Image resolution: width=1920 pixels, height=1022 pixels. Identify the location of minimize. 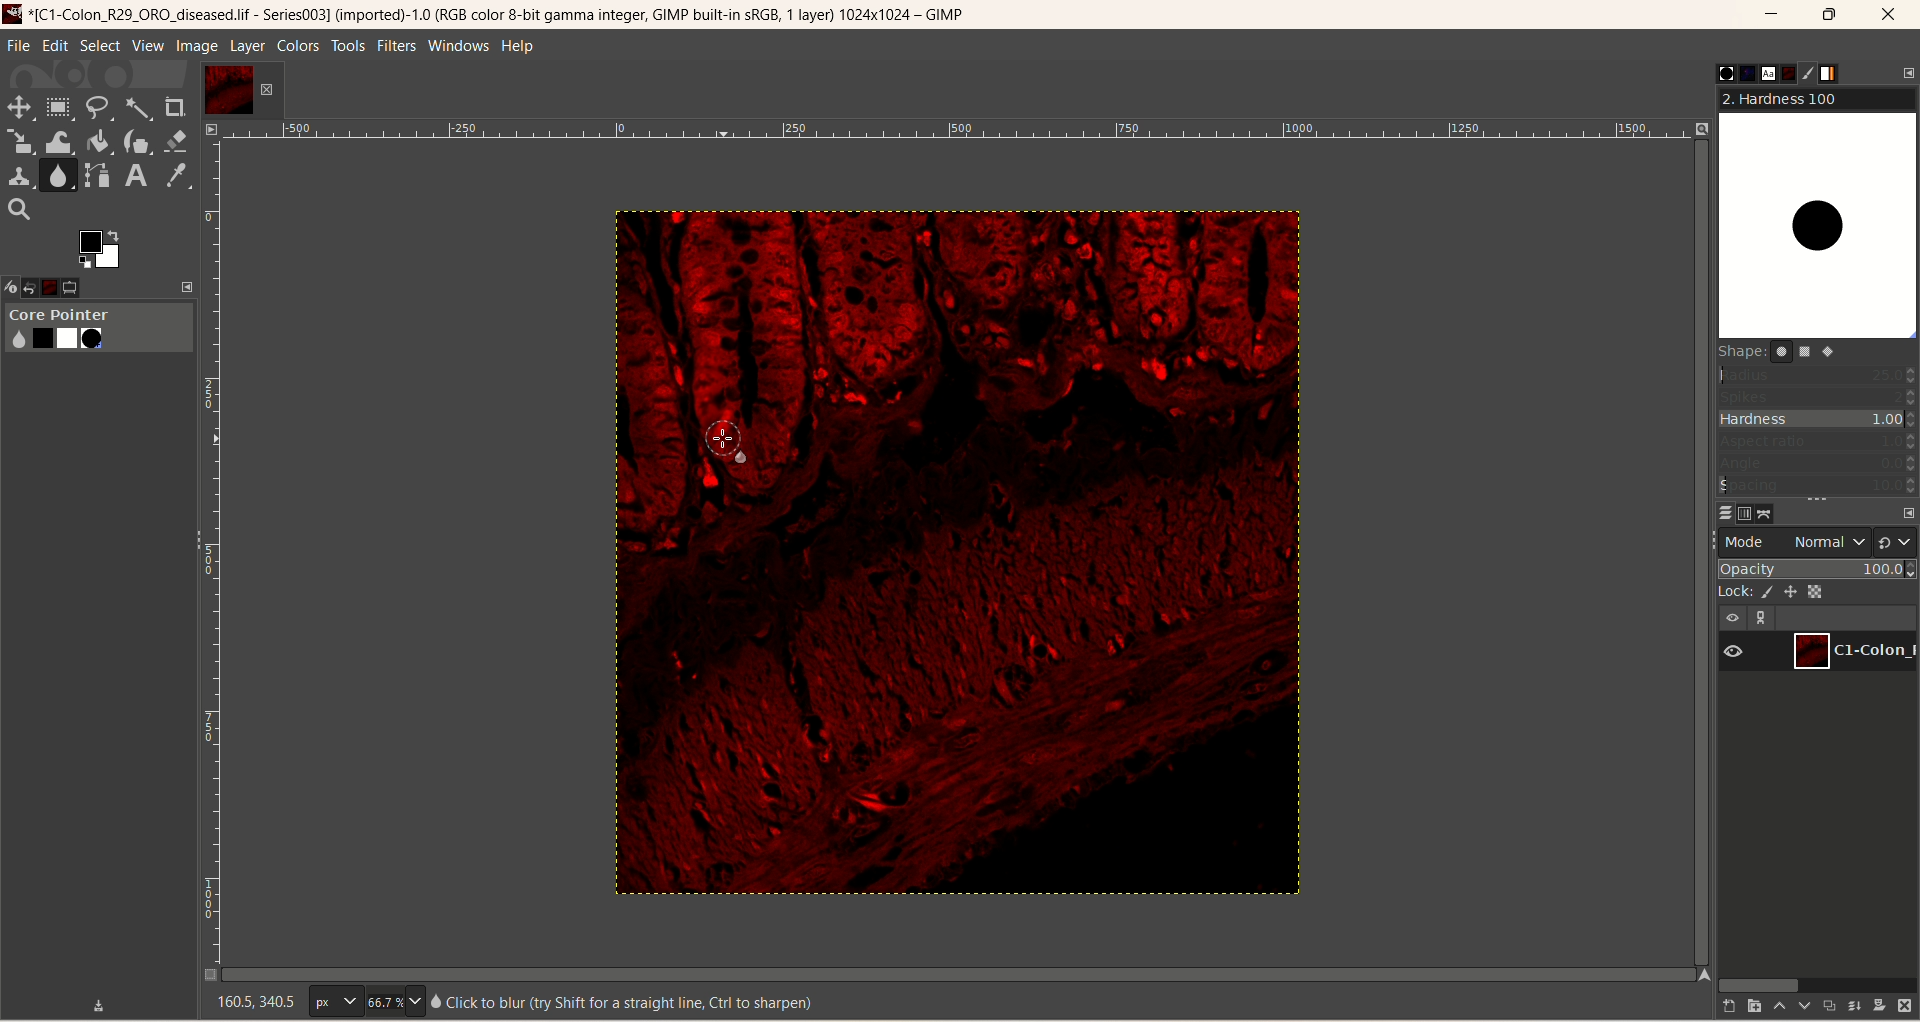
(1772, 18).